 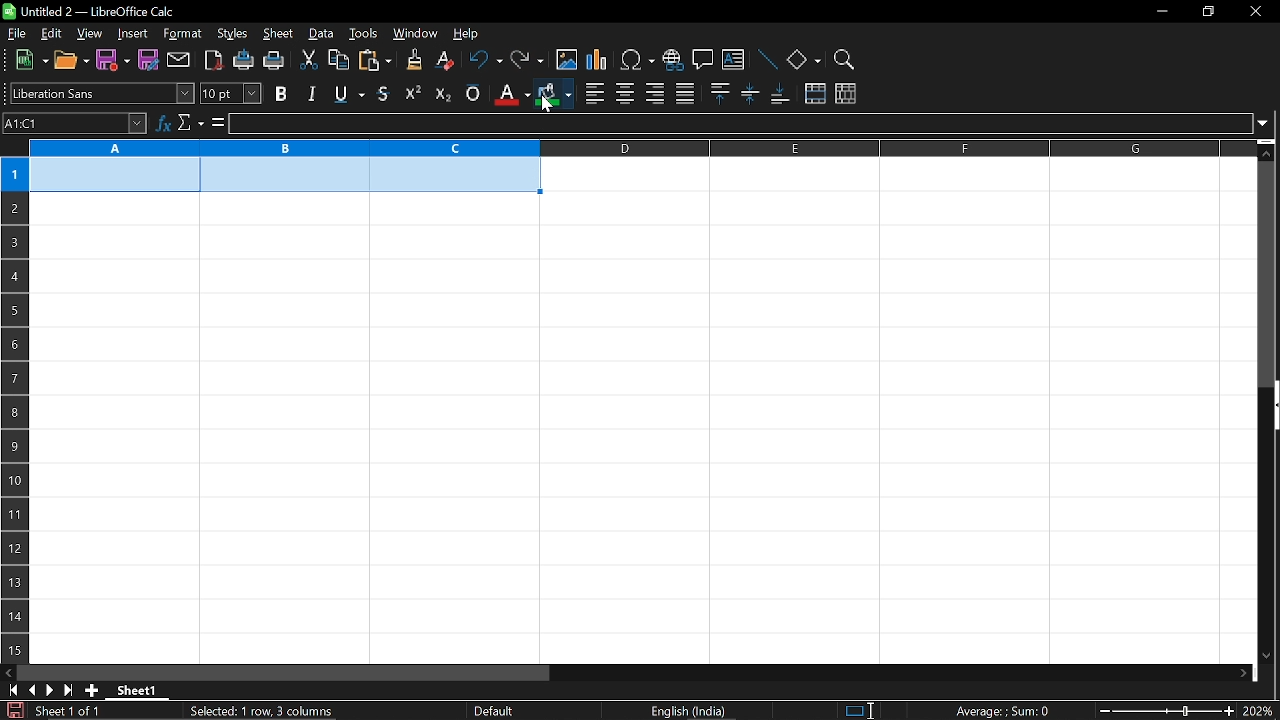 What do you see at coordinates (497, 711) in the screenshot?
I see `Default` at bounding box center [497, 711].